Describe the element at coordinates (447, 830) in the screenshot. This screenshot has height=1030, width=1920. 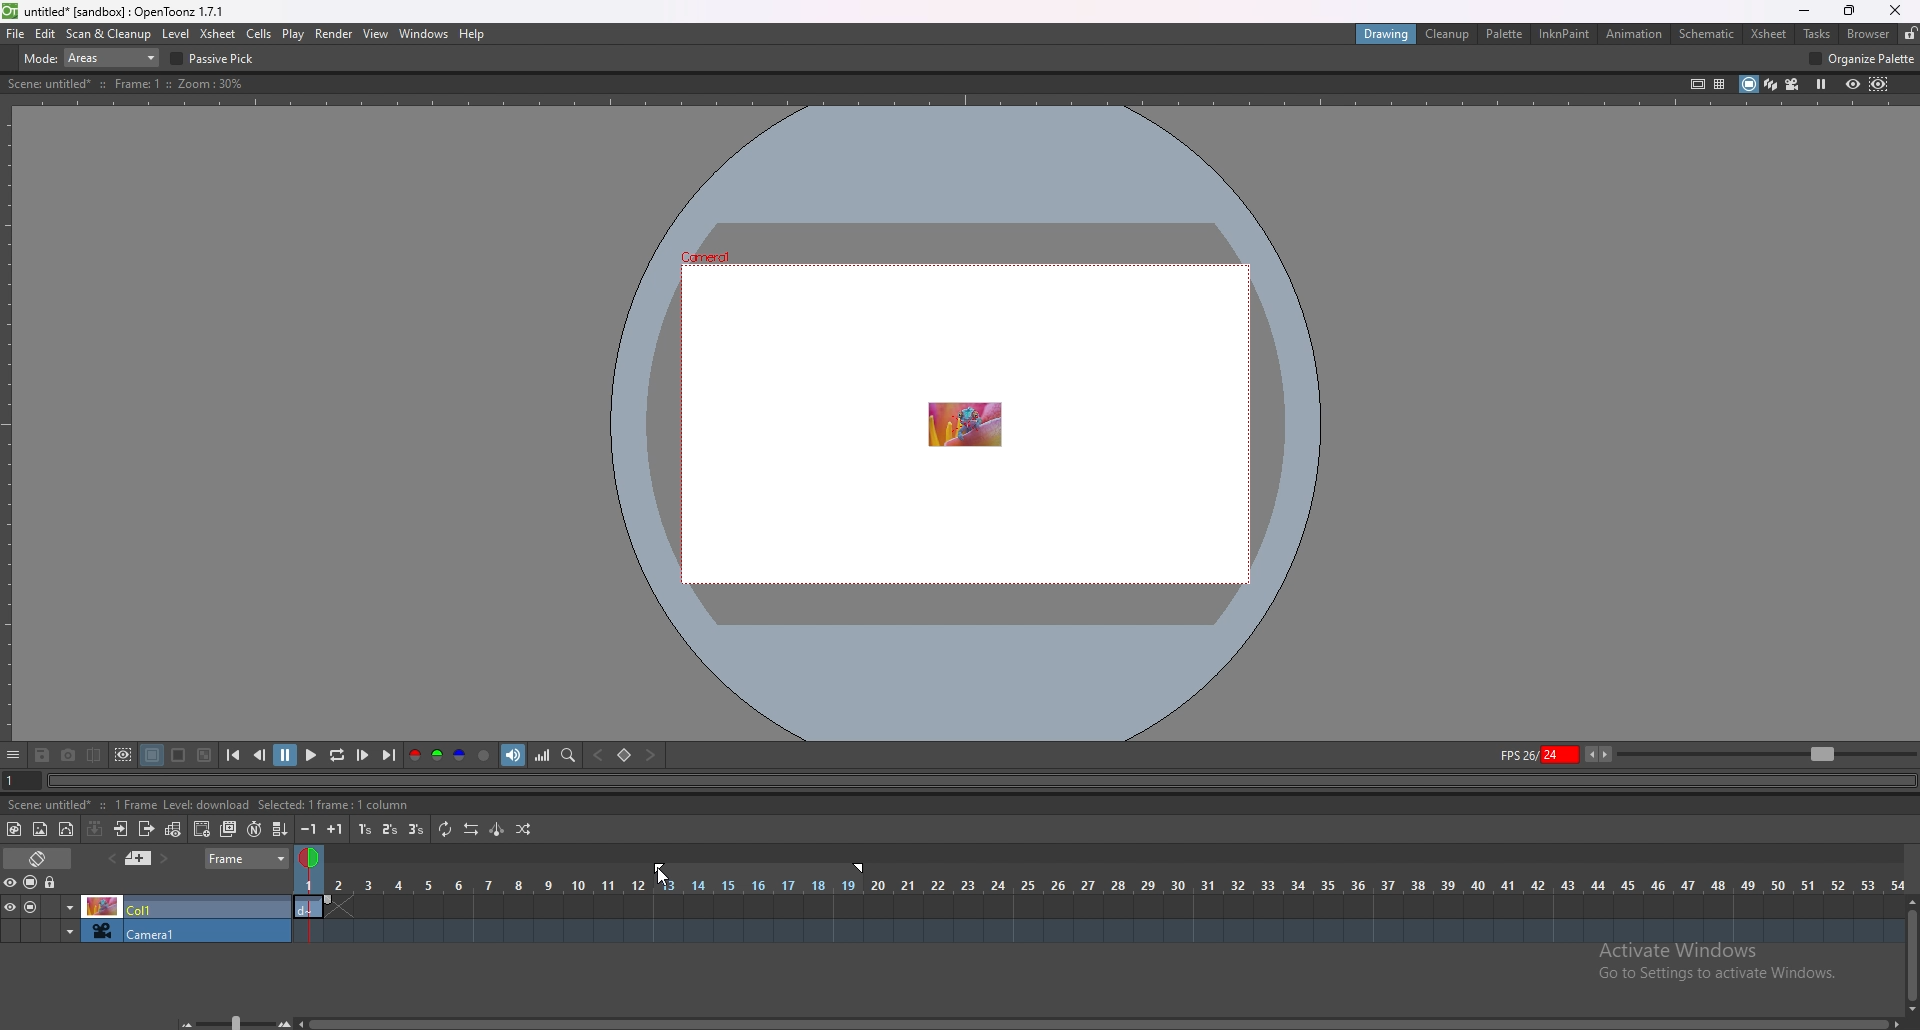
I see `repeat` at that location.